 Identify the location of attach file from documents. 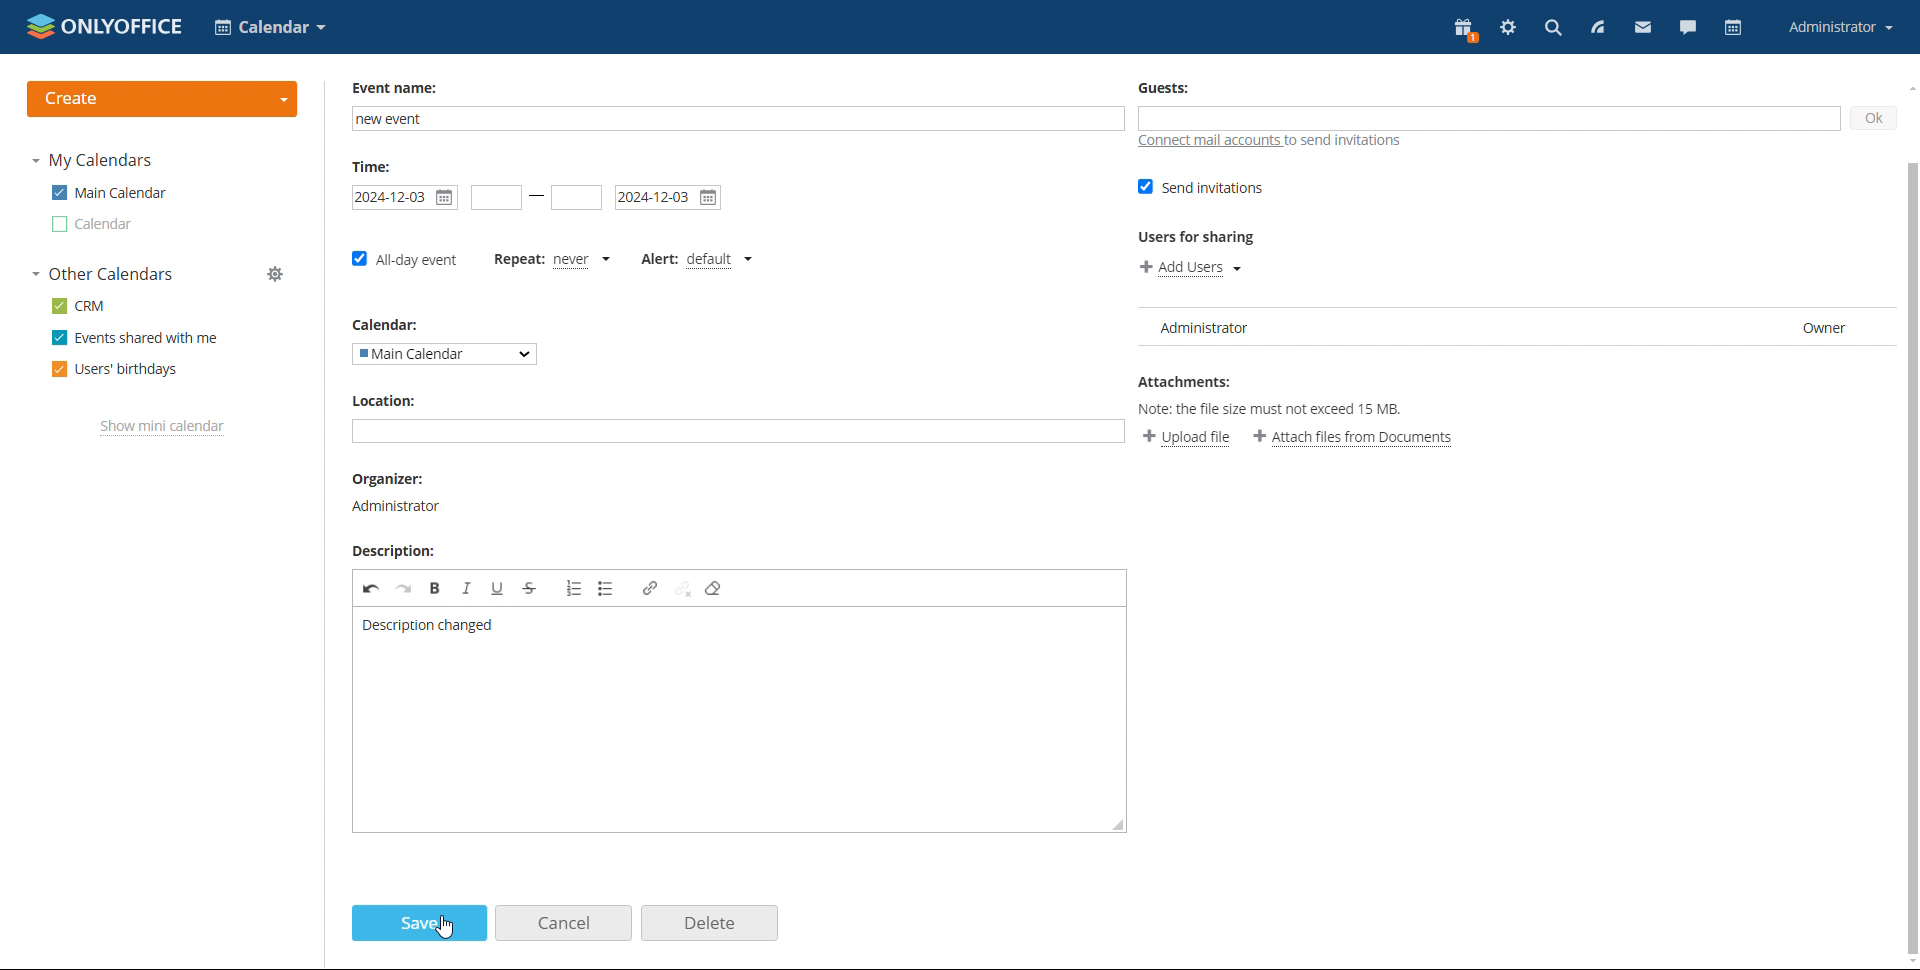
(1353, 438).